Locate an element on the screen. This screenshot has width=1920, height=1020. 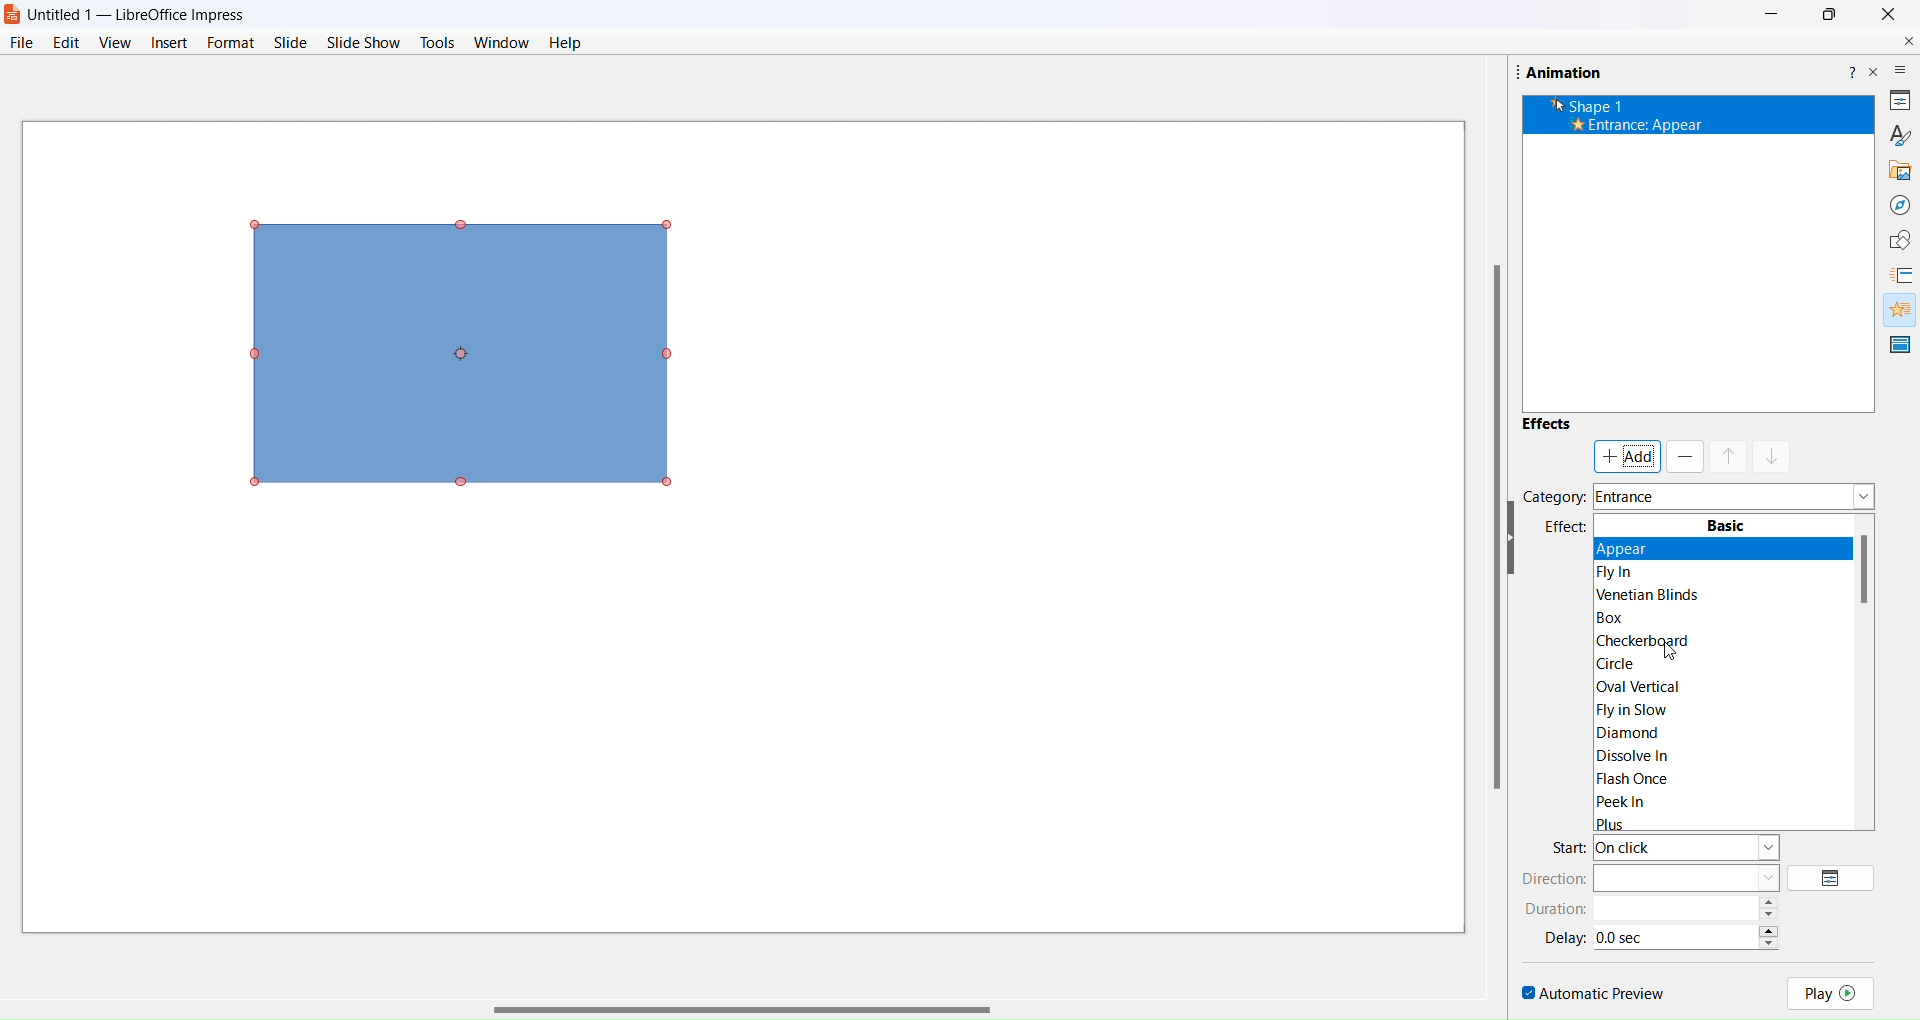
close document is located at coordinates (1904, 41).